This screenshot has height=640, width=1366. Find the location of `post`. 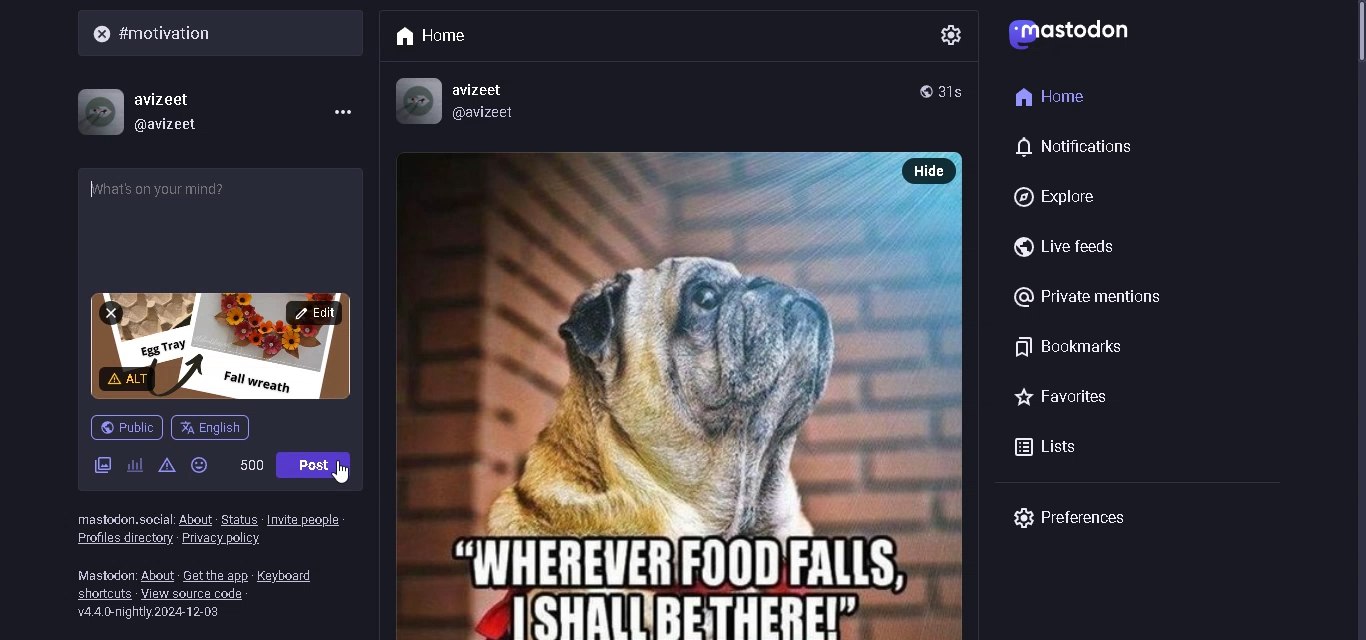

post is located at coordinates (316, 464).